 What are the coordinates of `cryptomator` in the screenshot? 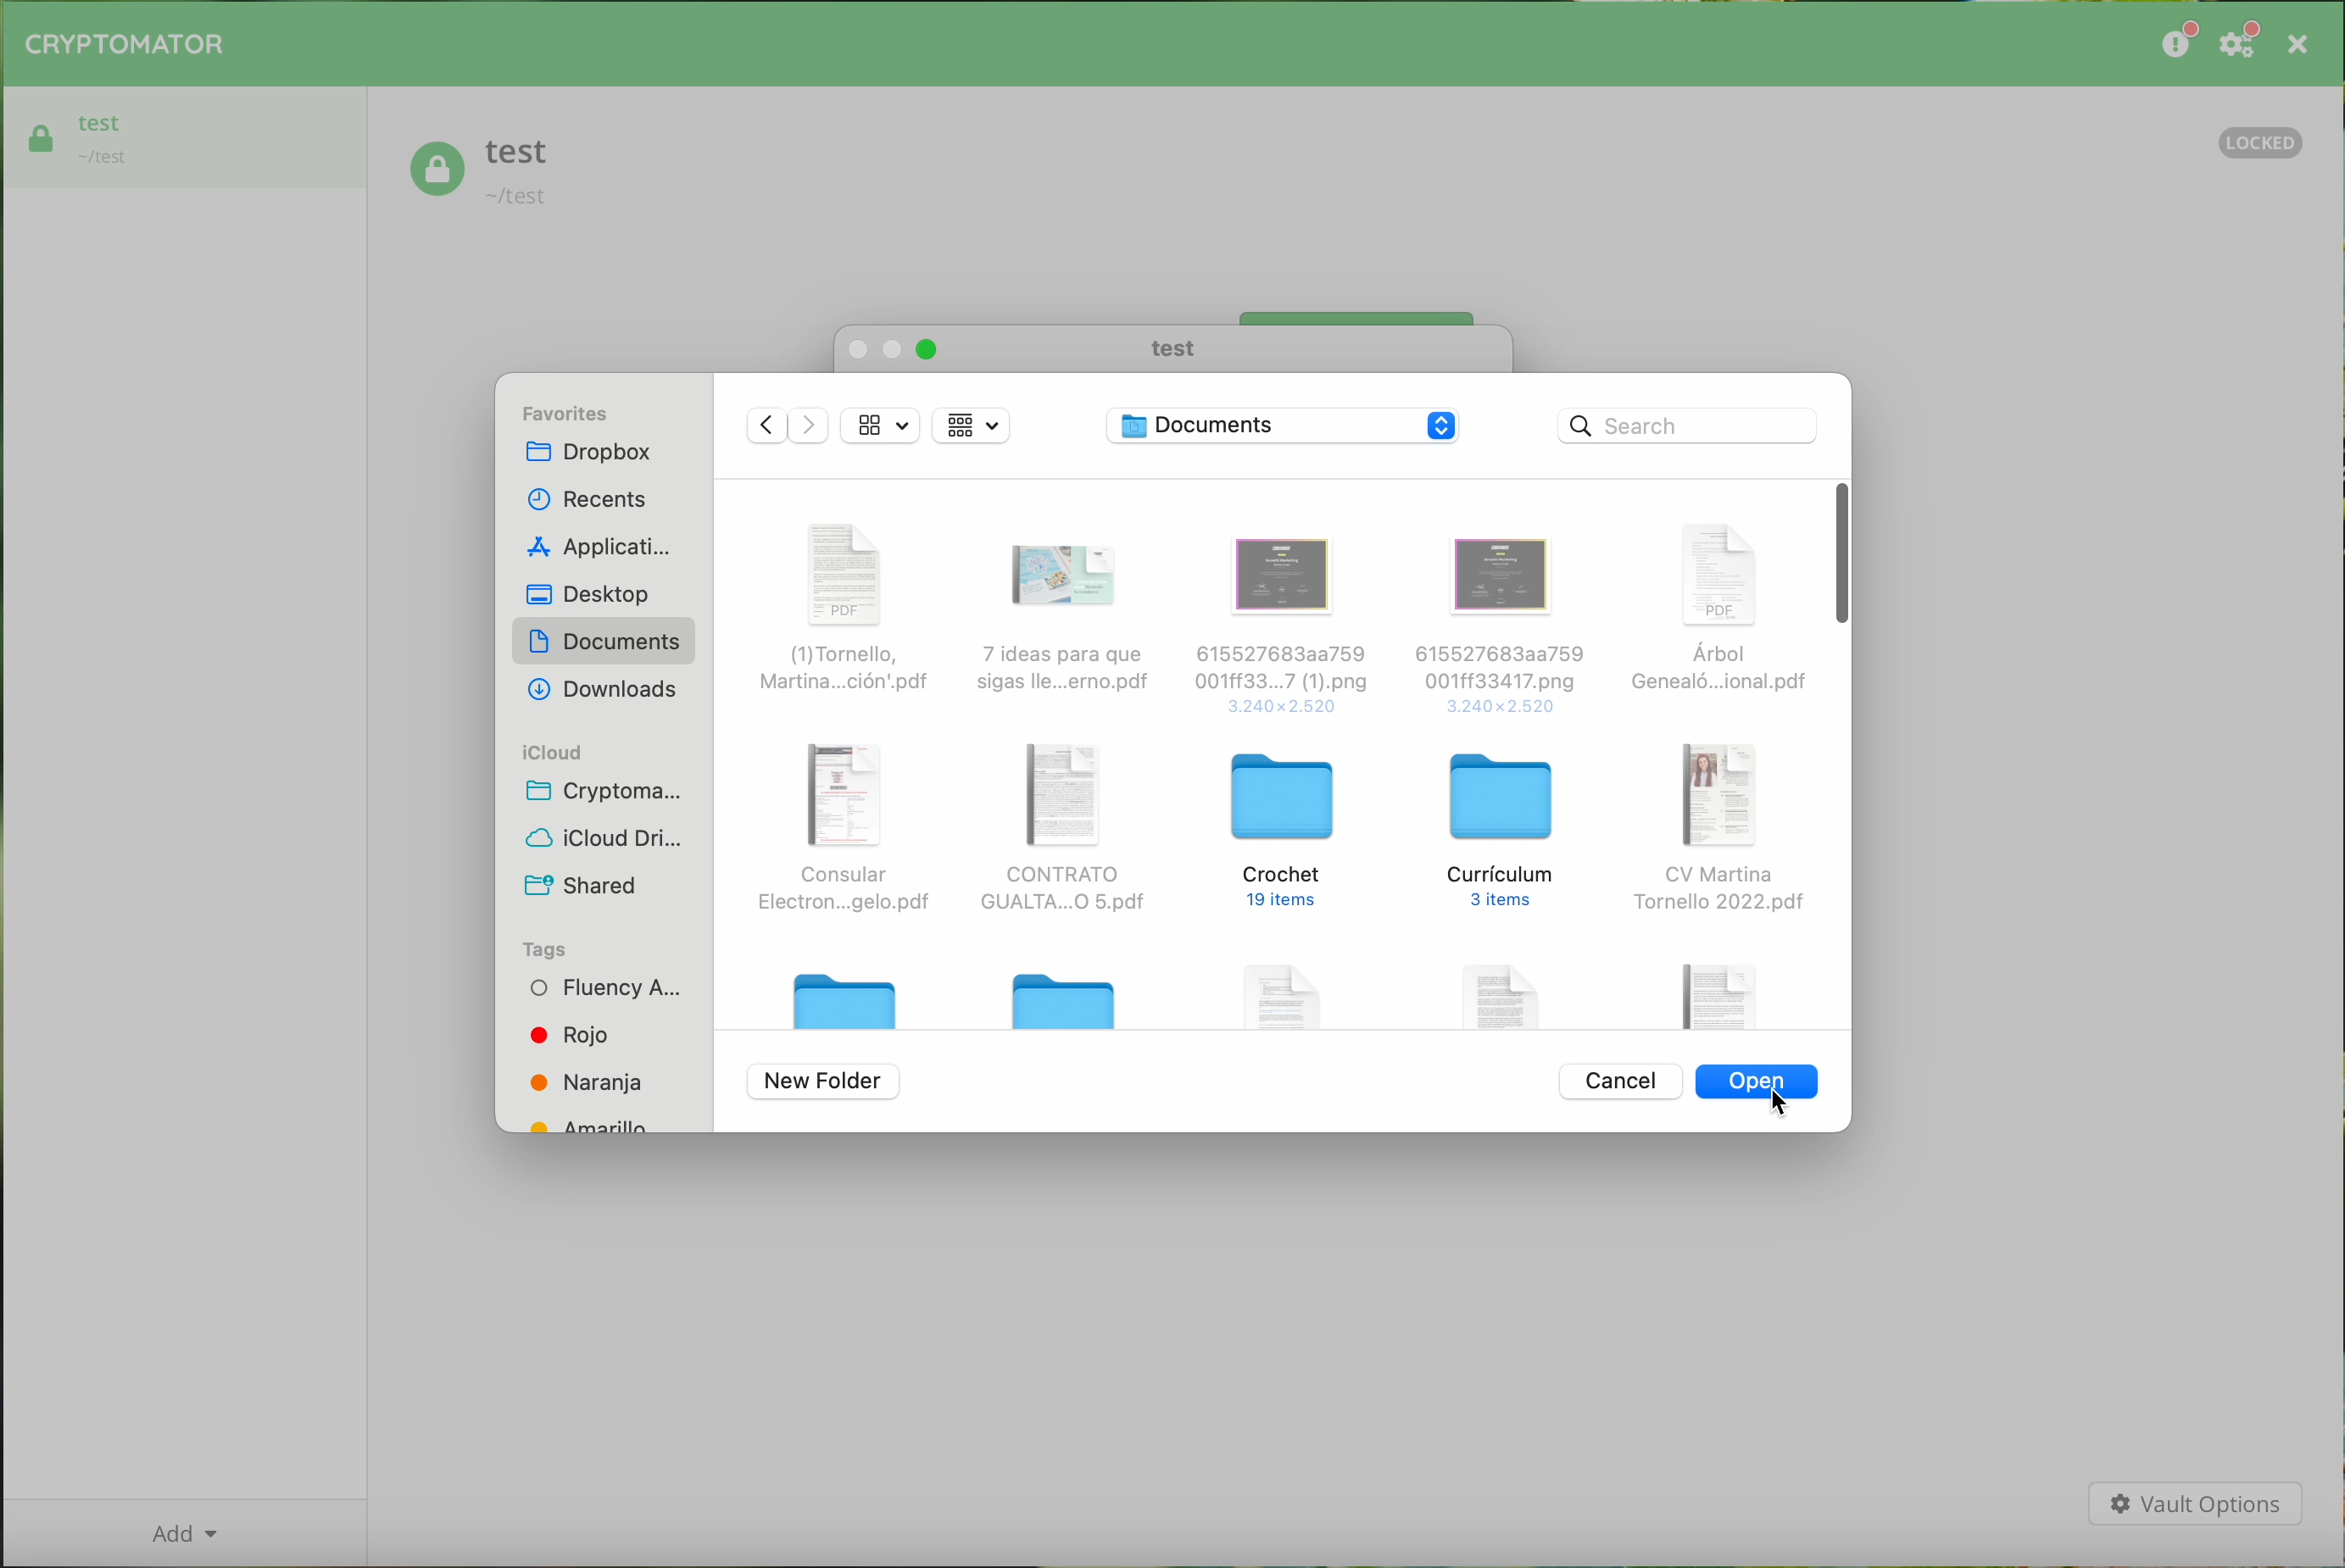 It's located at (126, 45).